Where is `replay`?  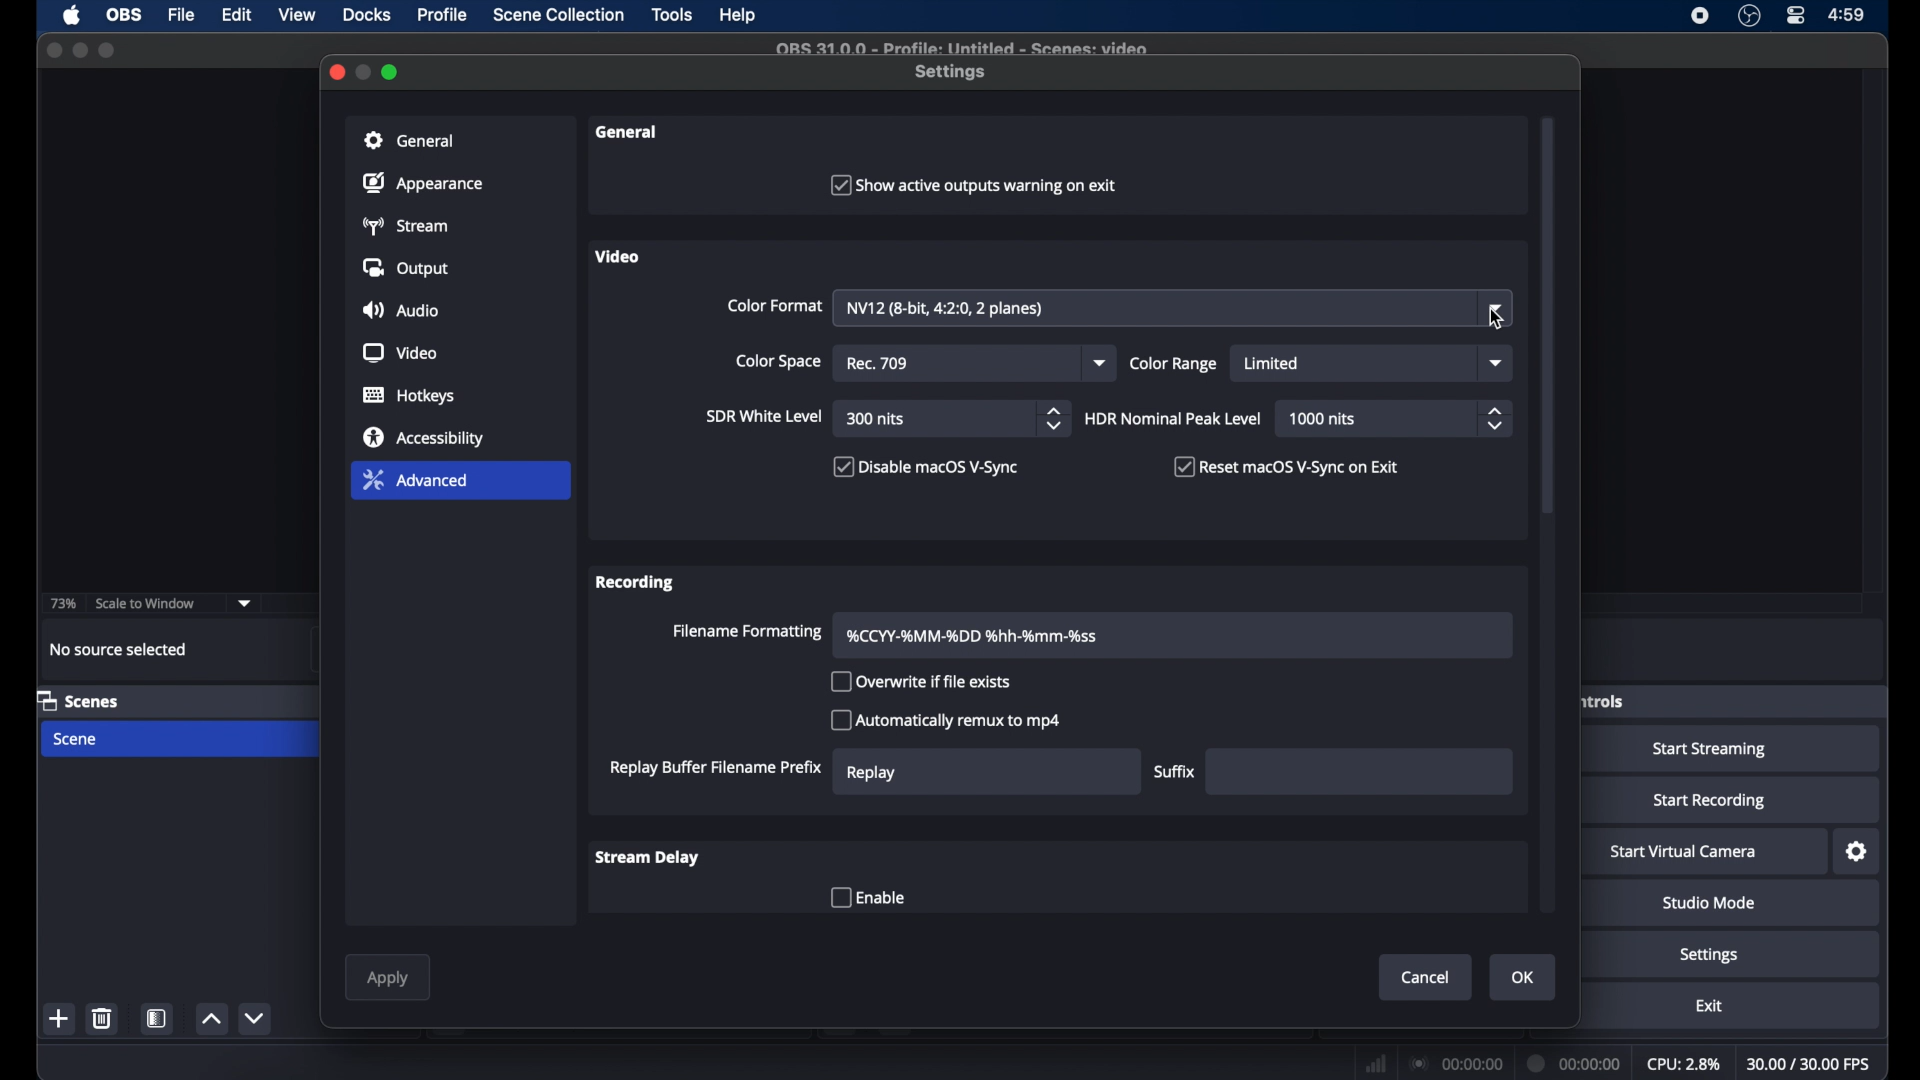 replay is located at coordinates (872, 773).